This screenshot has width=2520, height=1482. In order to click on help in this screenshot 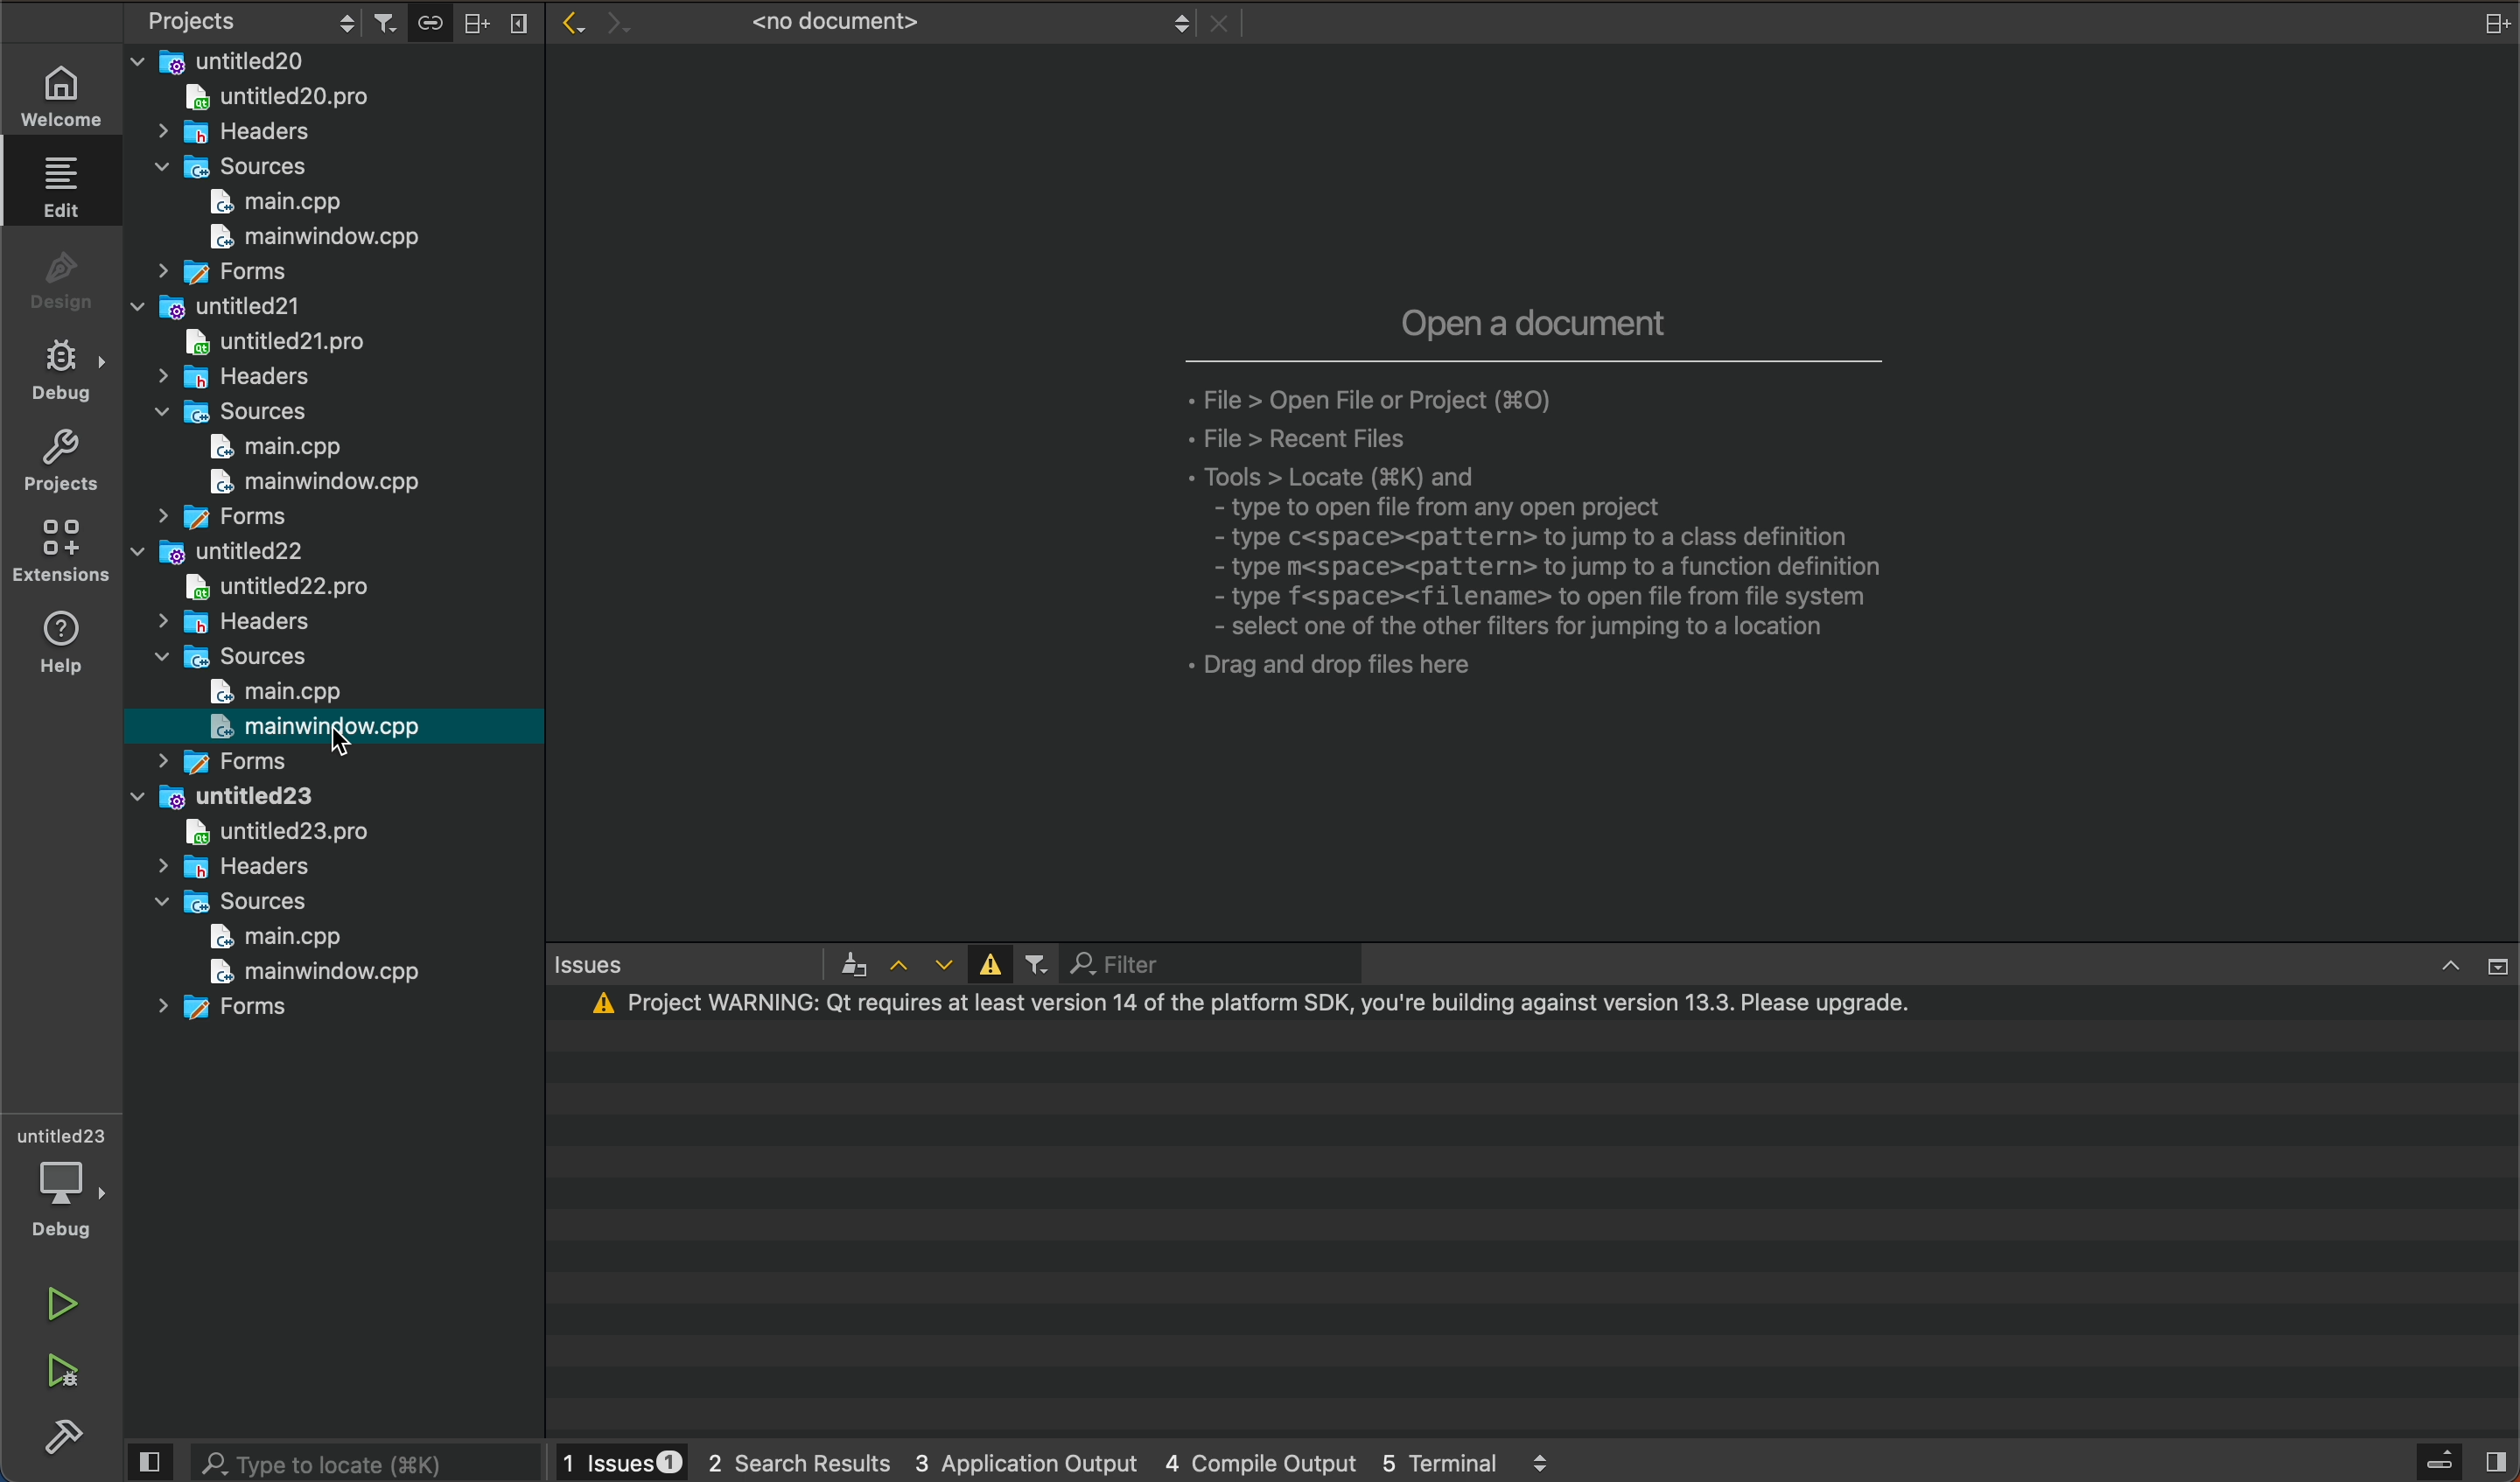, I will do `click(65, 646)`.